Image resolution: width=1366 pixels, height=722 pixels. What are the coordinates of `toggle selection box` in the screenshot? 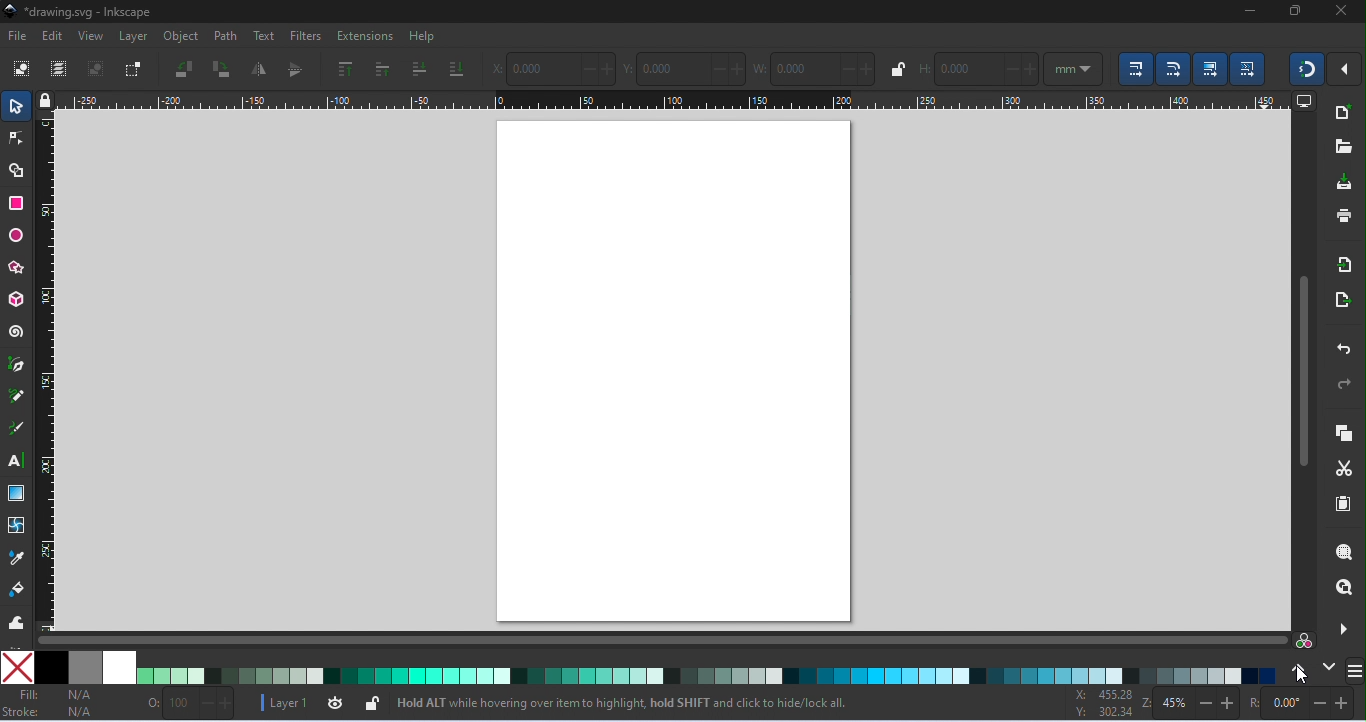 It's located at (131, 69).